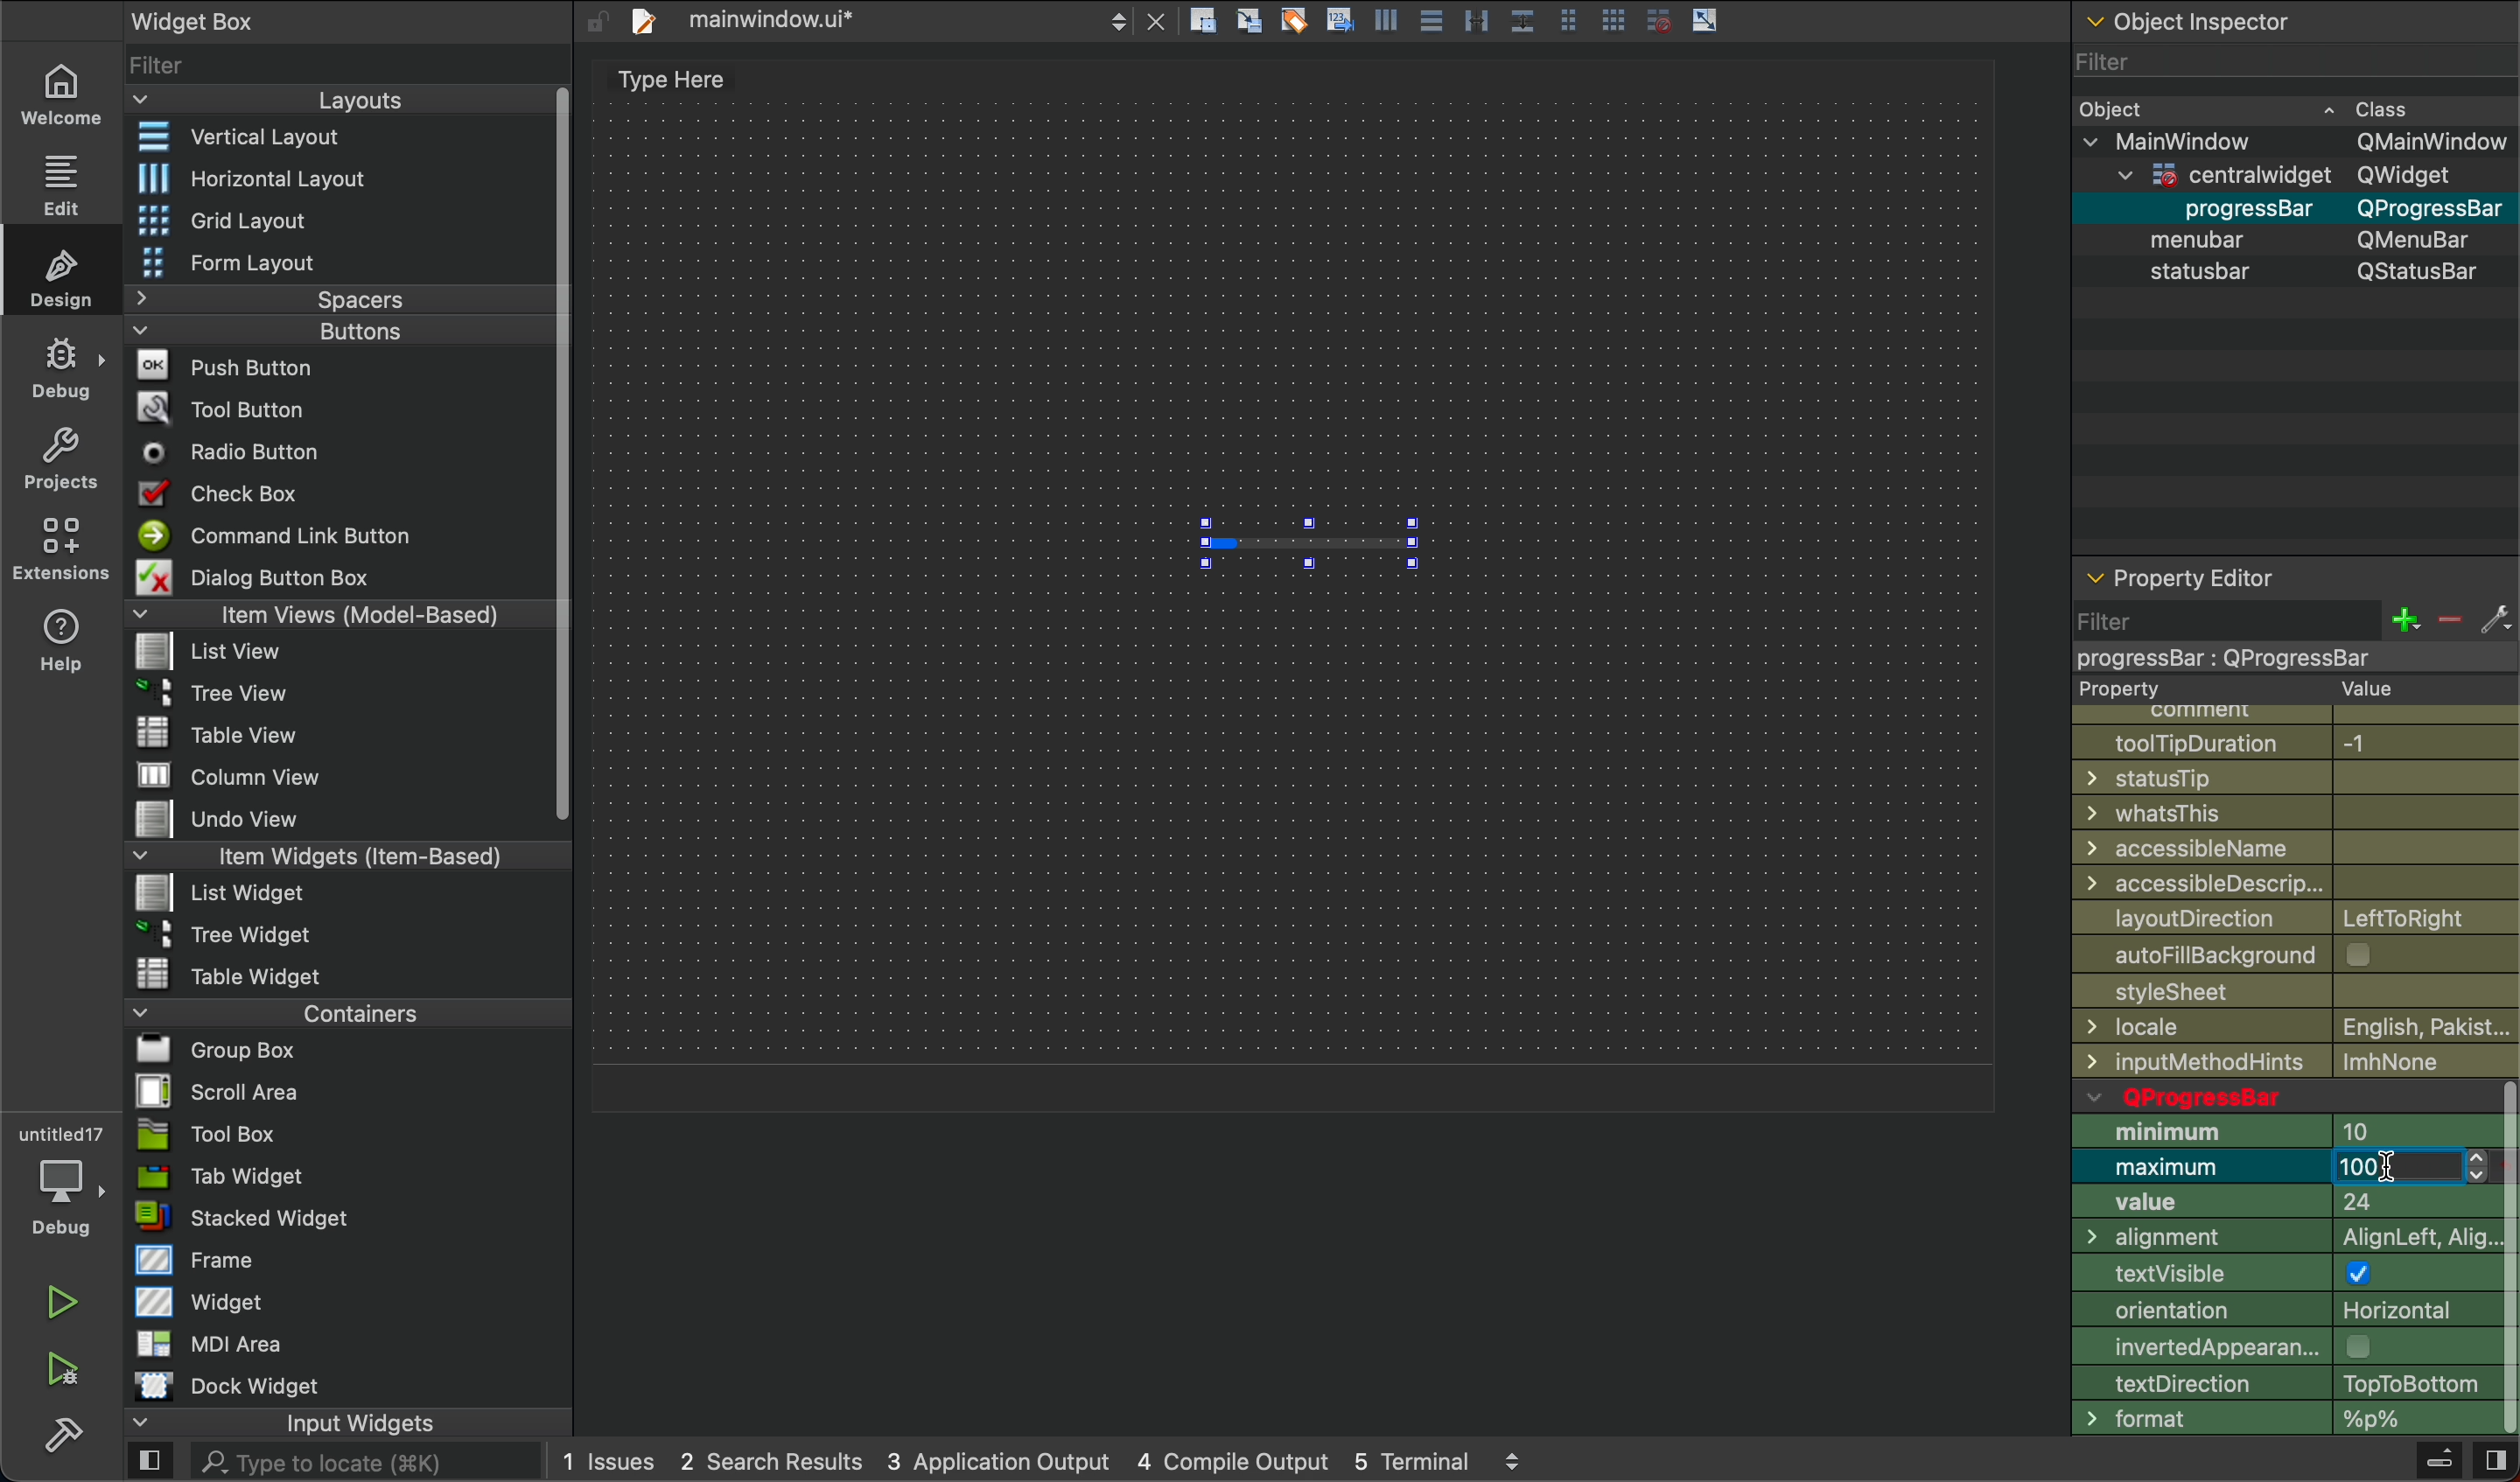 Image resolution: width=2520 pixels, height=1482 pixels. What do you see at coordinates (253, 263) in the screenshot?
I see `Form Layout` at bounding box center [253, 263].